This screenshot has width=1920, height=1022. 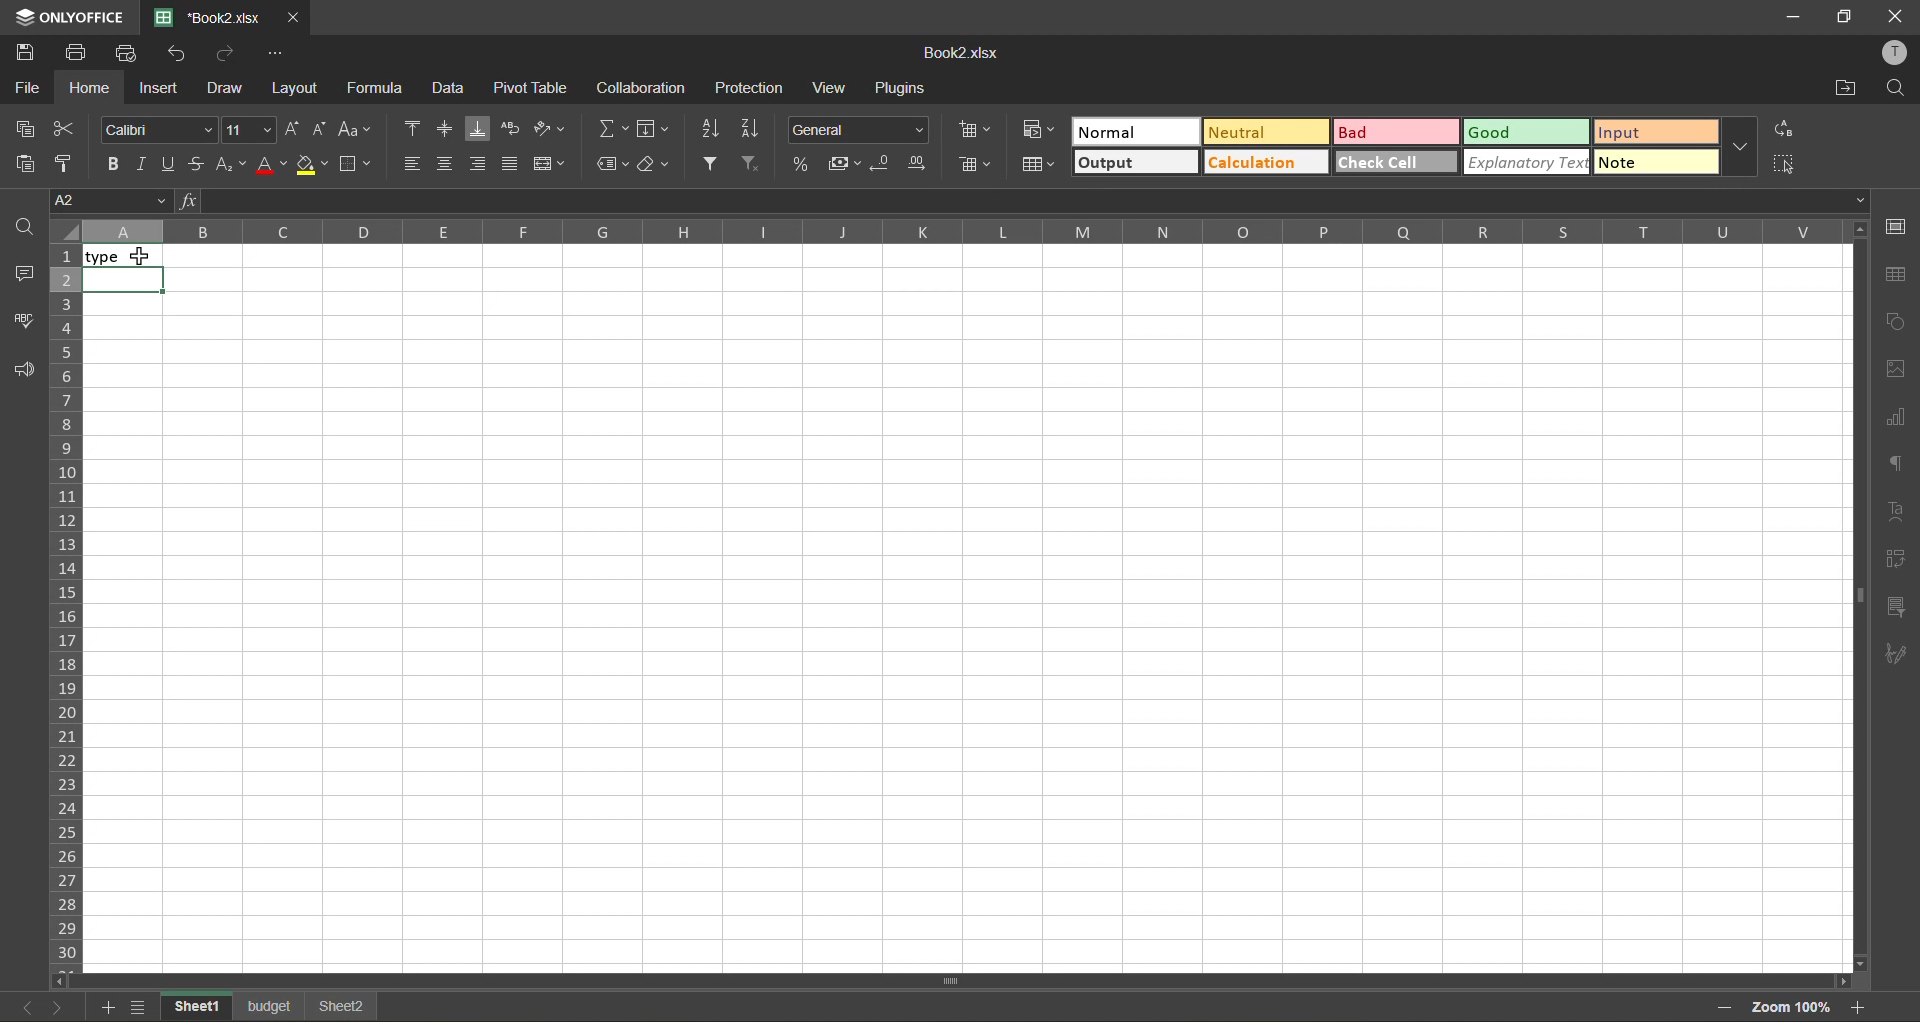 What do you see at coordinates (1656, 131) in the screenshot?
I see `input` at bounding box center [1656, 131].